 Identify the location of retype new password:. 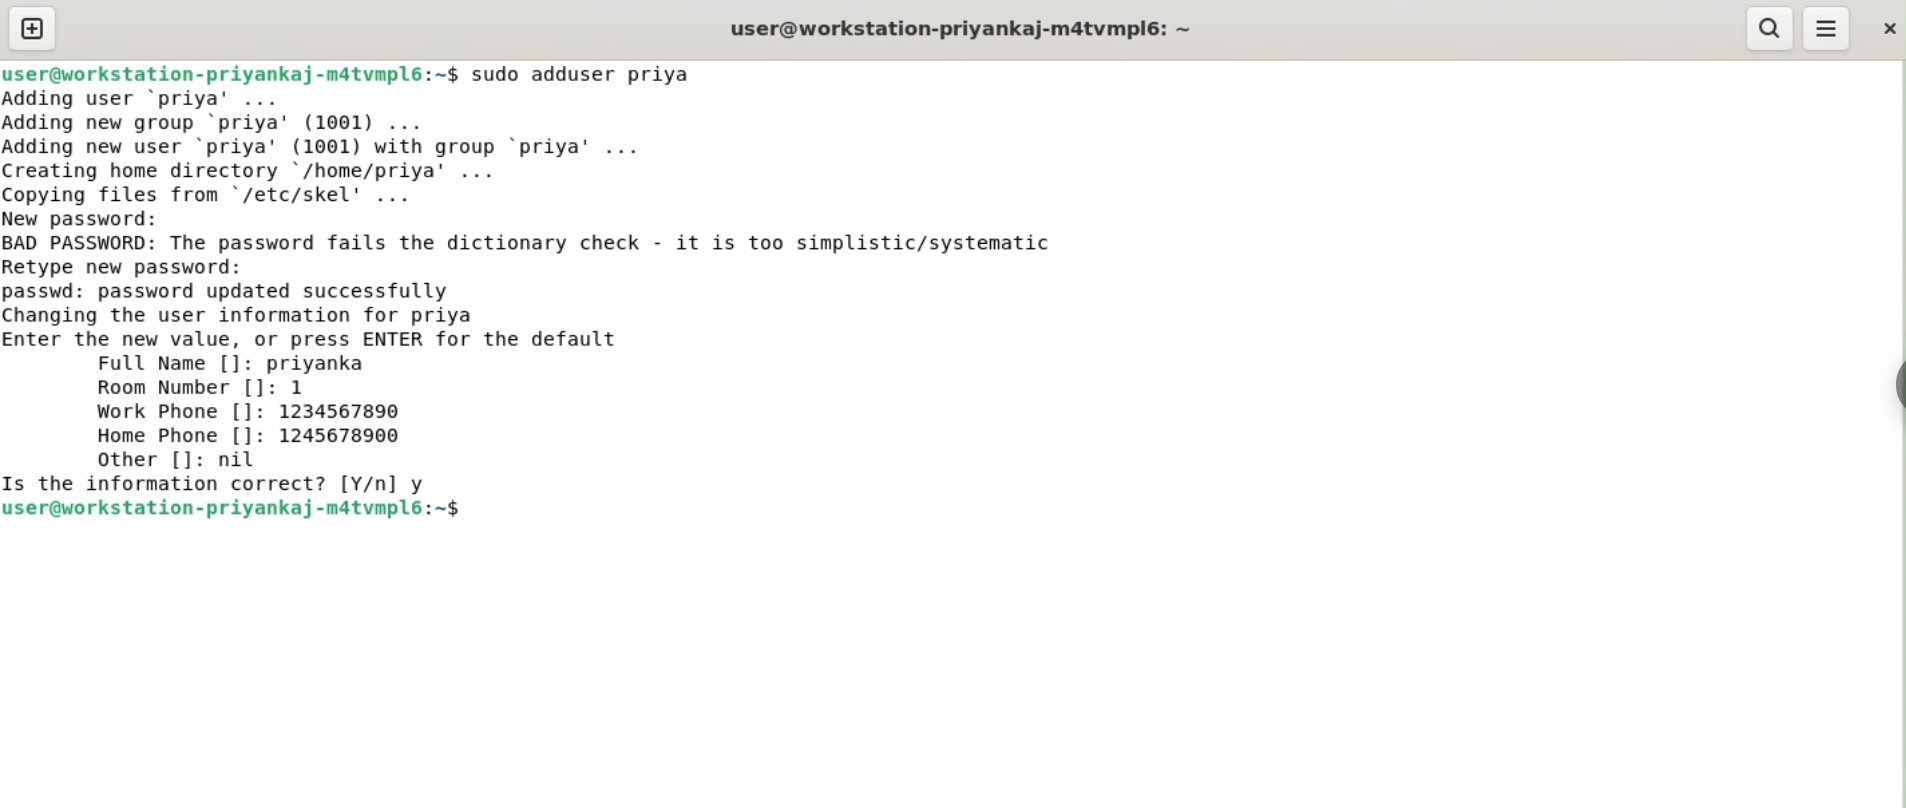
(138, 266).